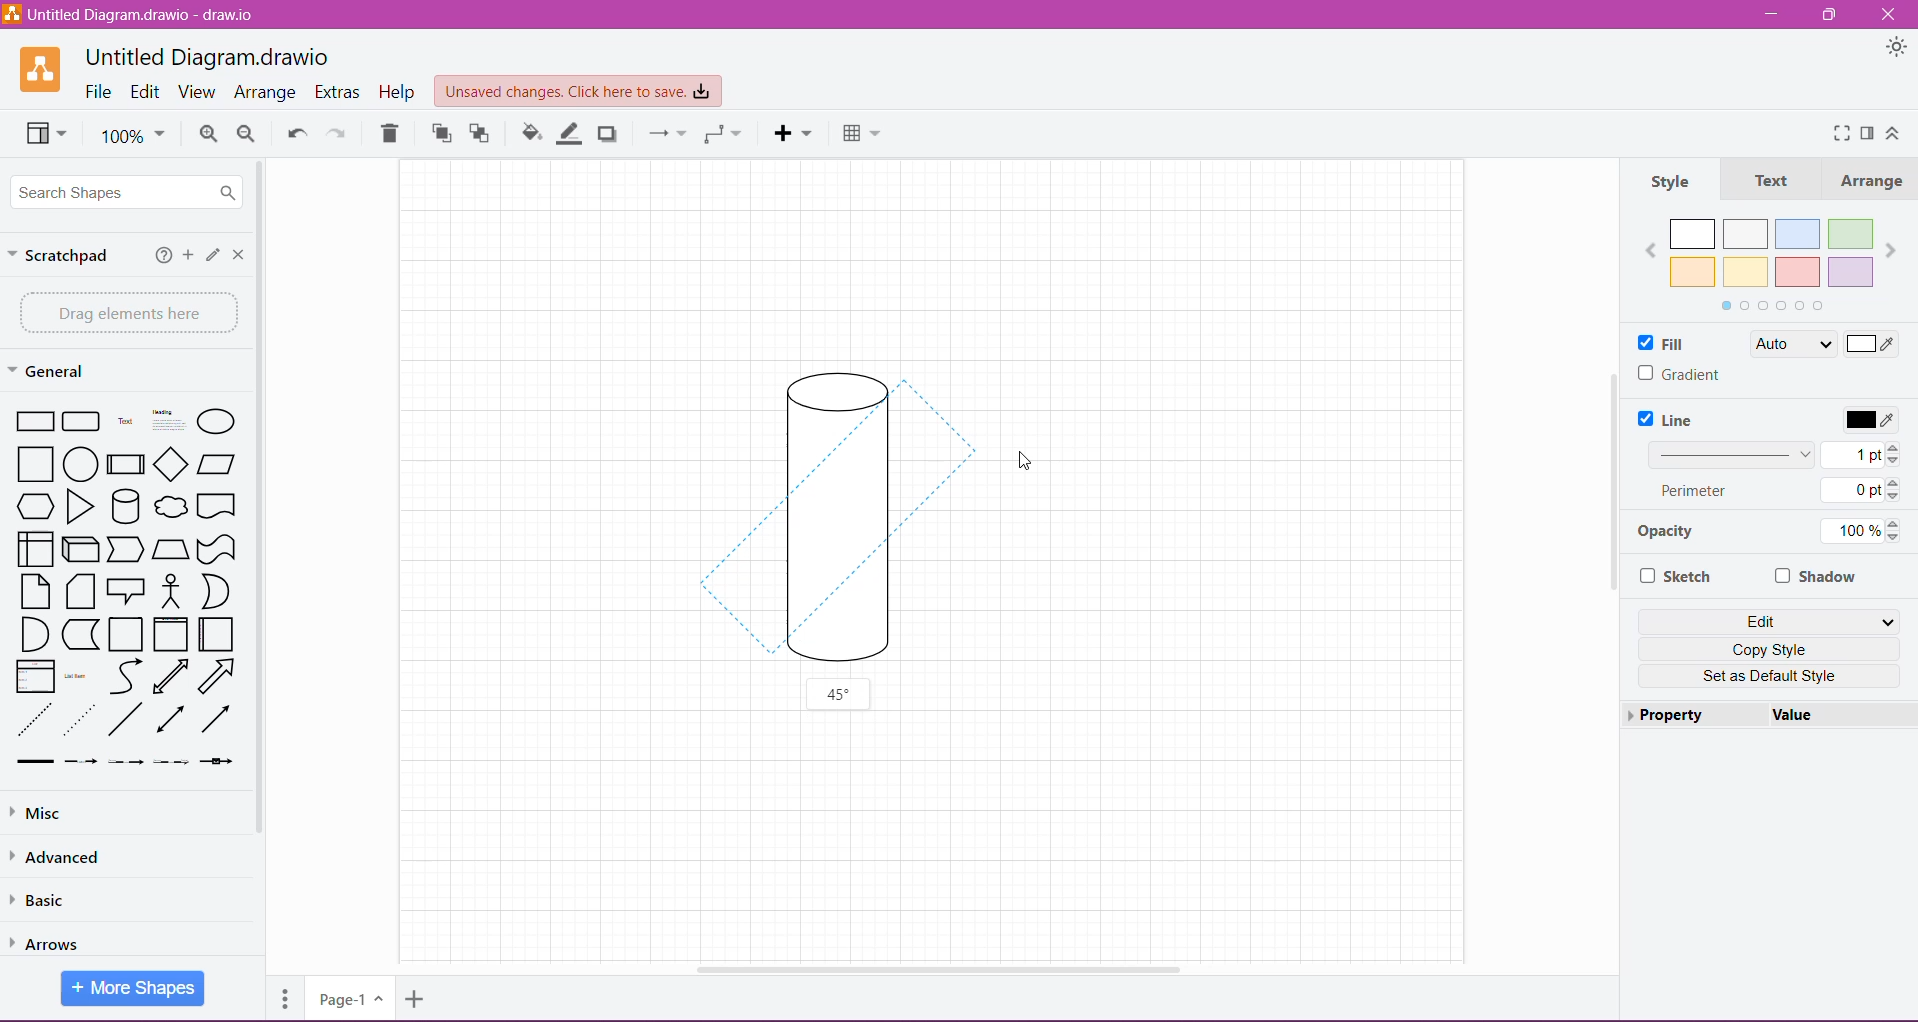 The width and height of the screenshot is (1918, 1022). What do you see at coordinates (1830, 15) in the screenshot?
I see `Restore Down` at bounding box center [1830, 15].